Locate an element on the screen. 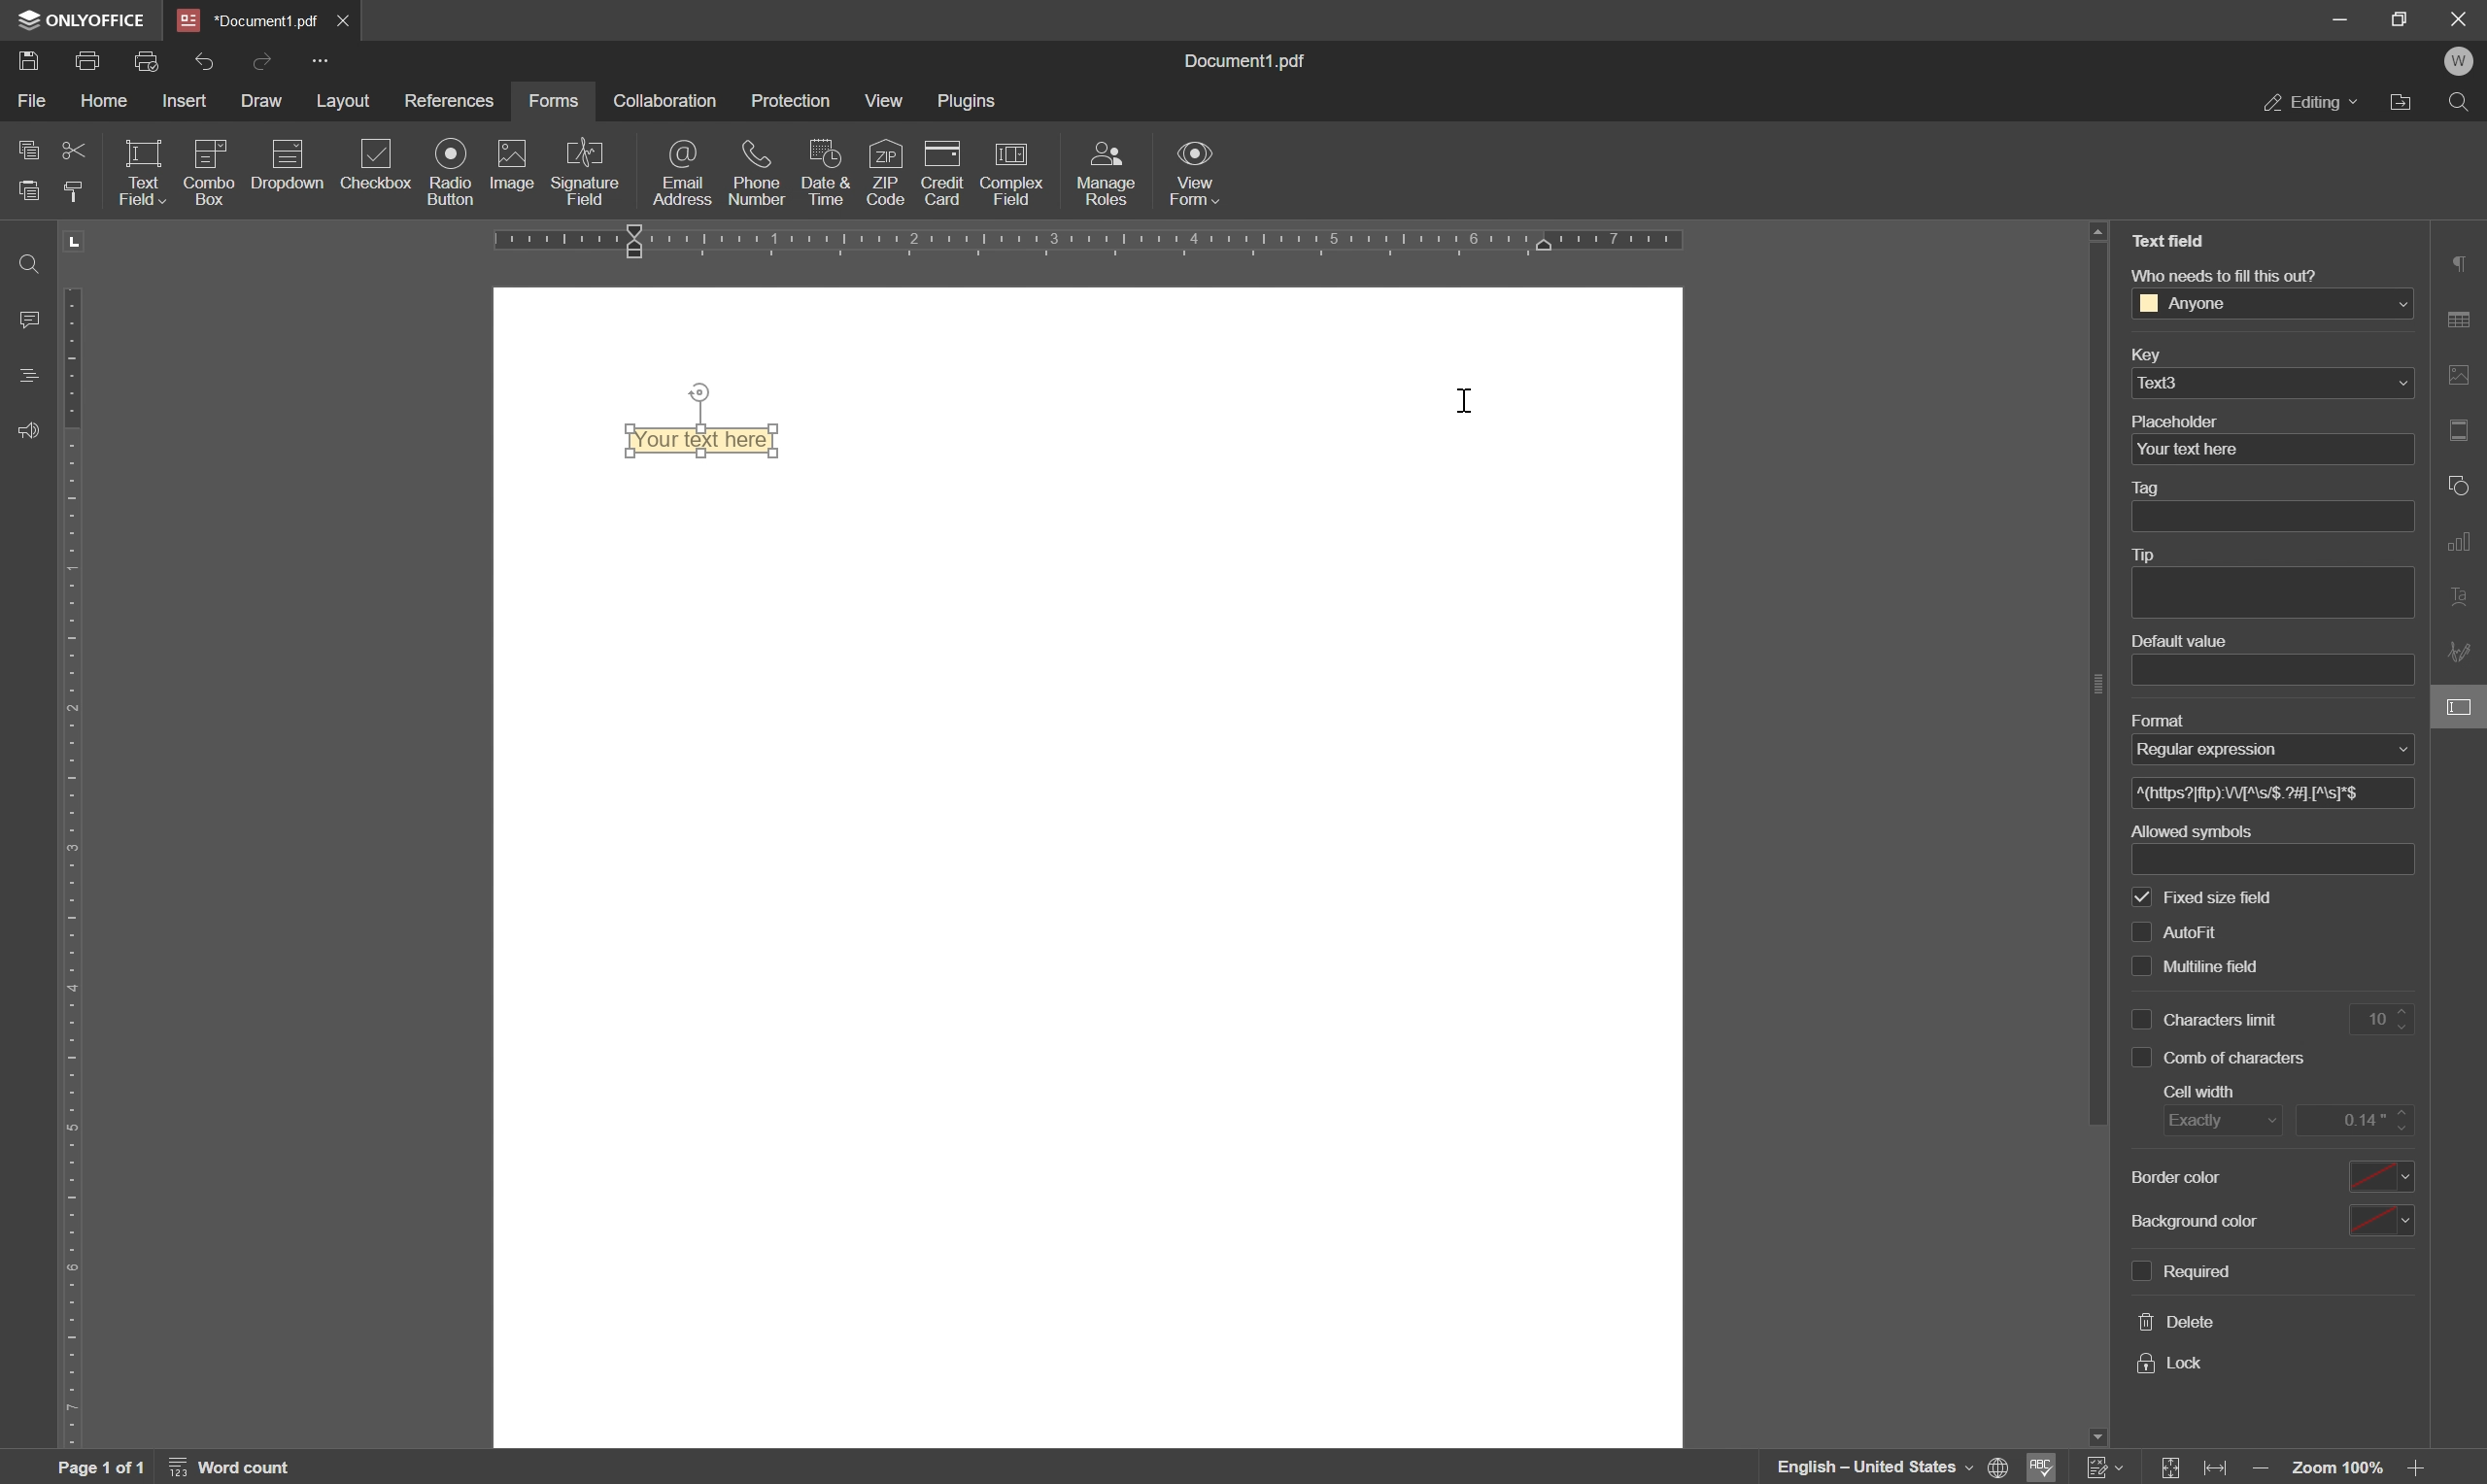  text field is located at coordinates (2169, 241).